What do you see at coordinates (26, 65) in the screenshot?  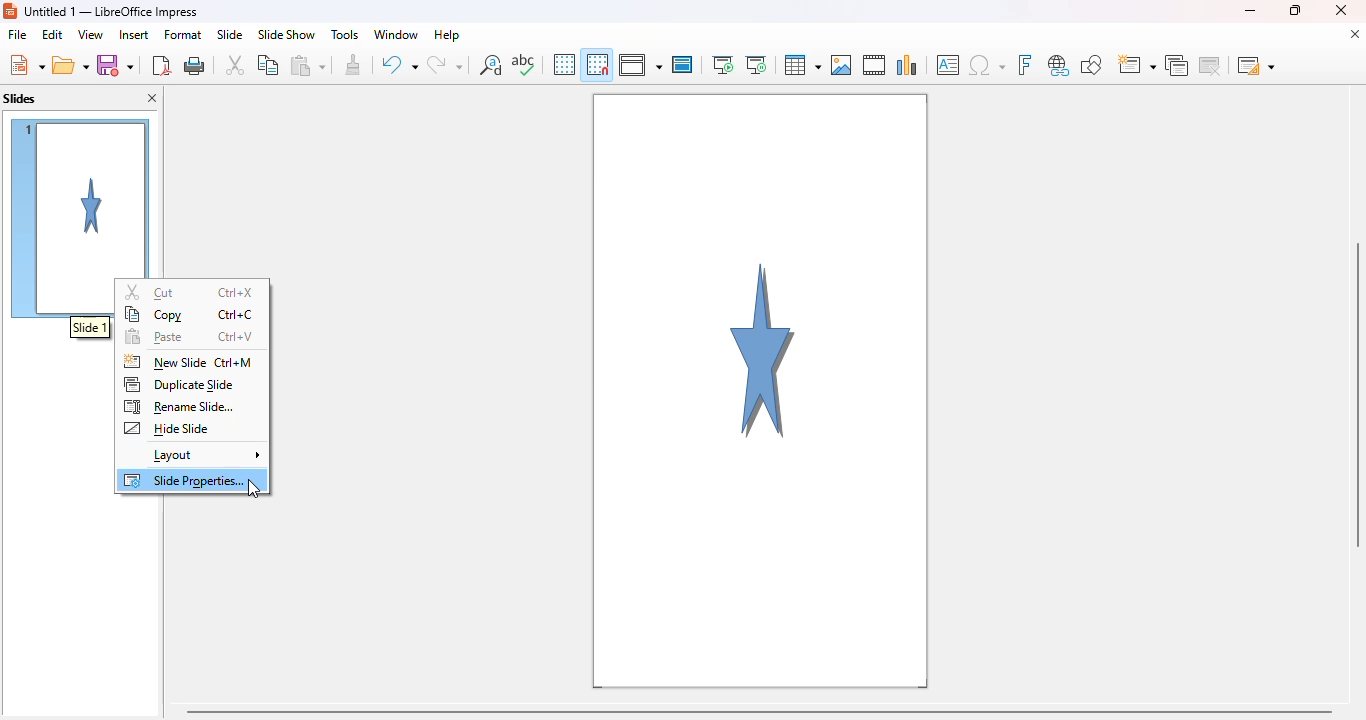 I see `new` at bounding box center [26, 65].